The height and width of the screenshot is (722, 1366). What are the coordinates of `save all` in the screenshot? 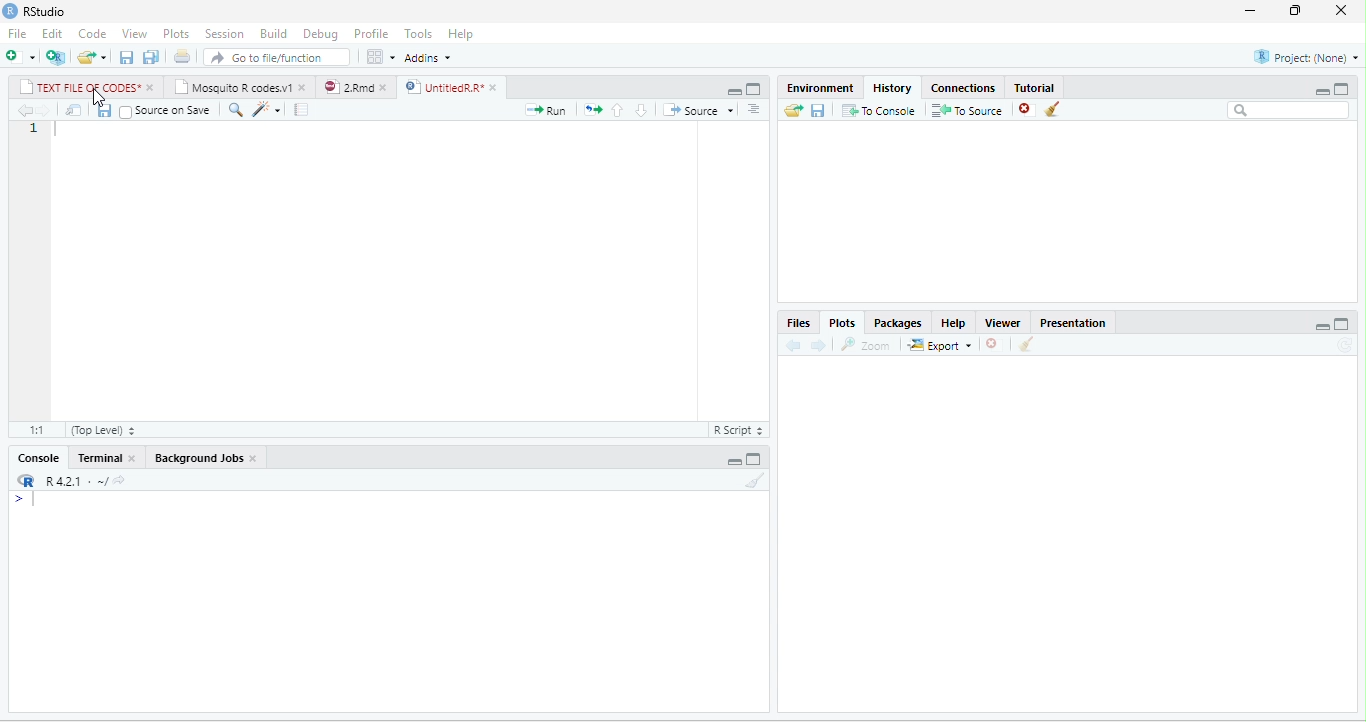 It's located at (151, 57).